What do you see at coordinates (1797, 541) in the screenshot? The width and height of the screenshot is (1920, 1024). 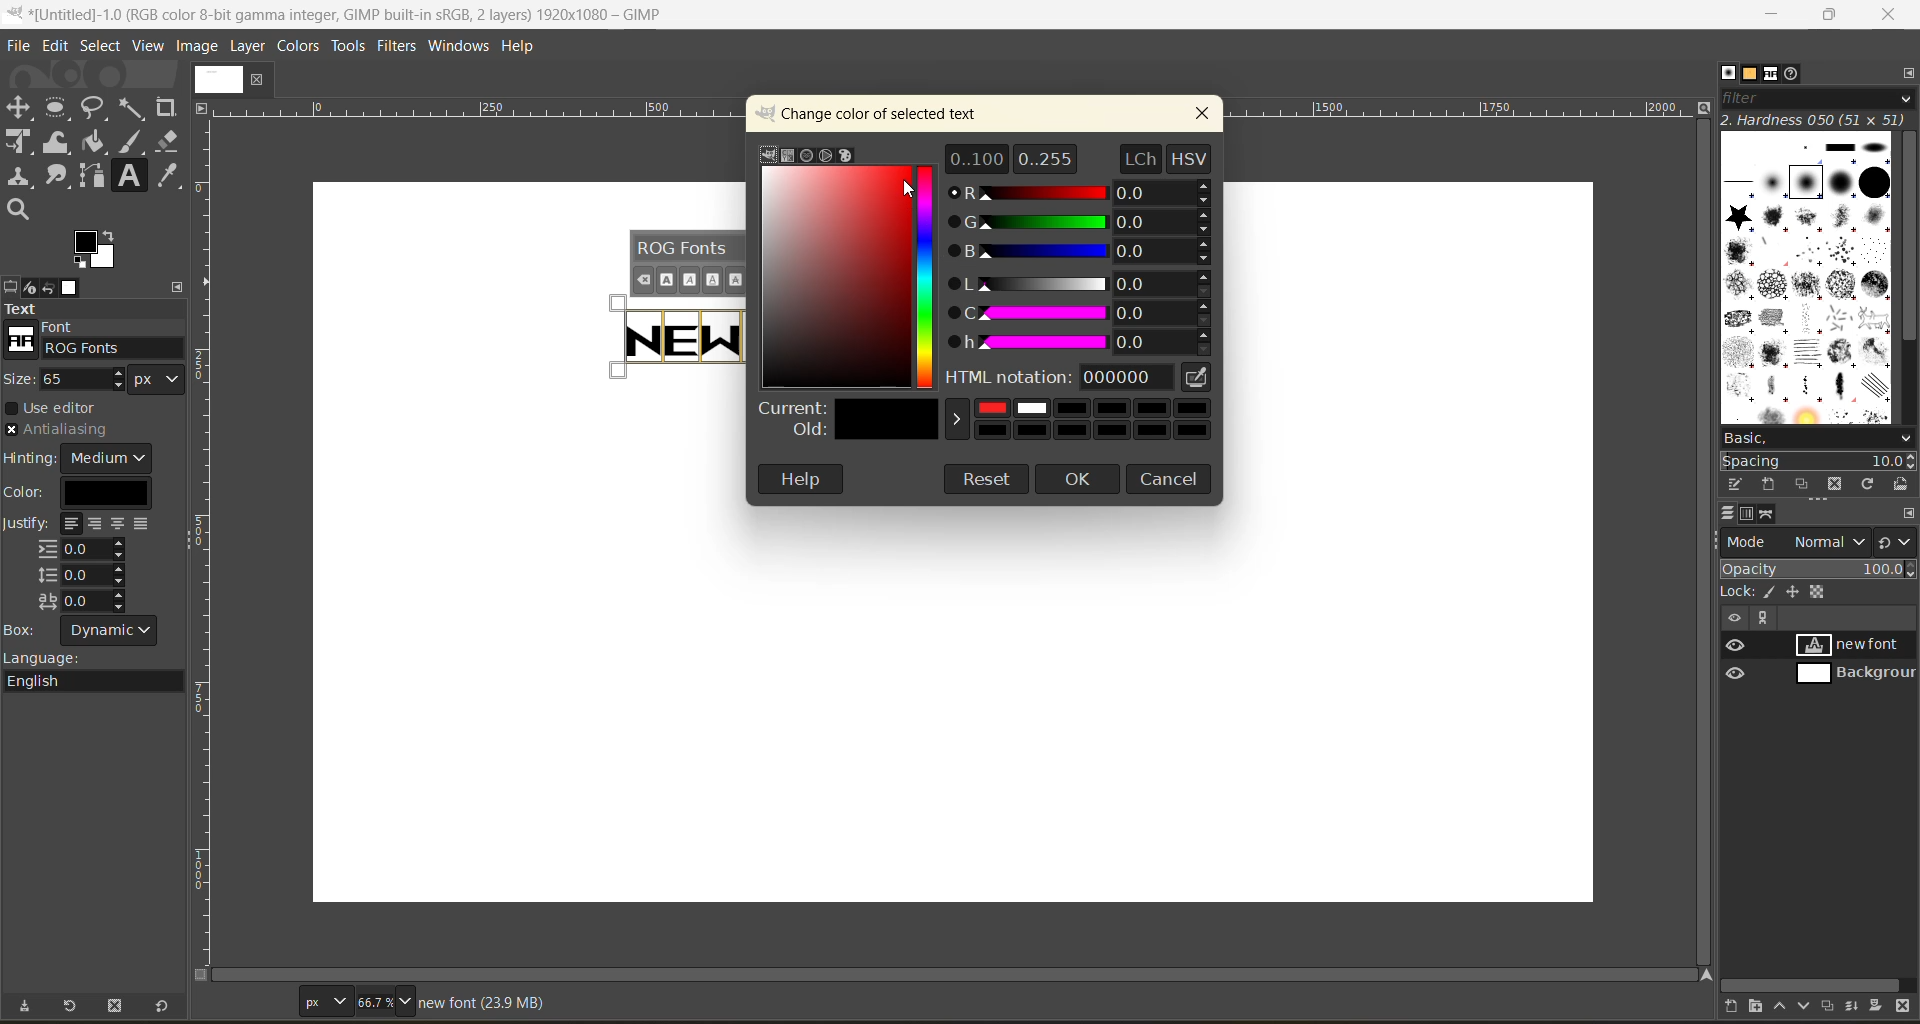 I see `mode` at bounding box center [1797, 541].